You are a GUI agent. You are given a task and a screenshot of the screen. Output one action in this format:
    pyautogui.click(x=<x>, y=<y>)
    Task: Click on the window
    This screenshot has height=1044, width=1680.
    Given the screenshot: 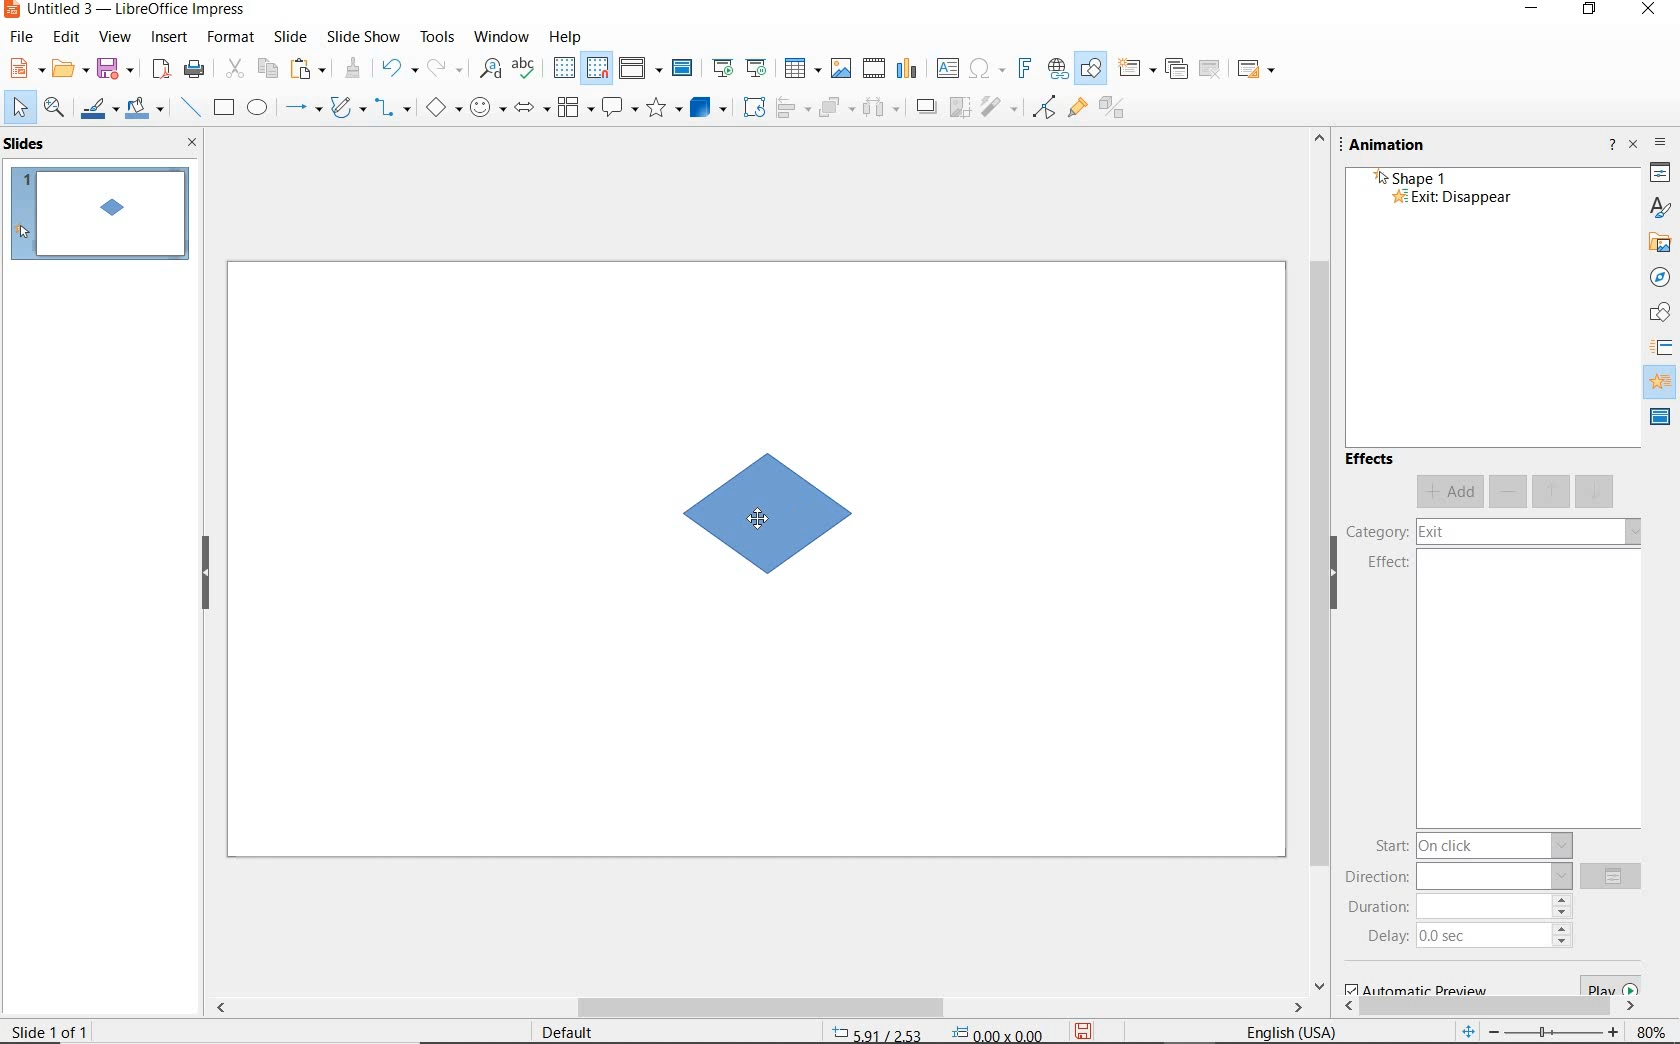 What is the action you would take?
    pyautogui.click(x=504, y=39)
    